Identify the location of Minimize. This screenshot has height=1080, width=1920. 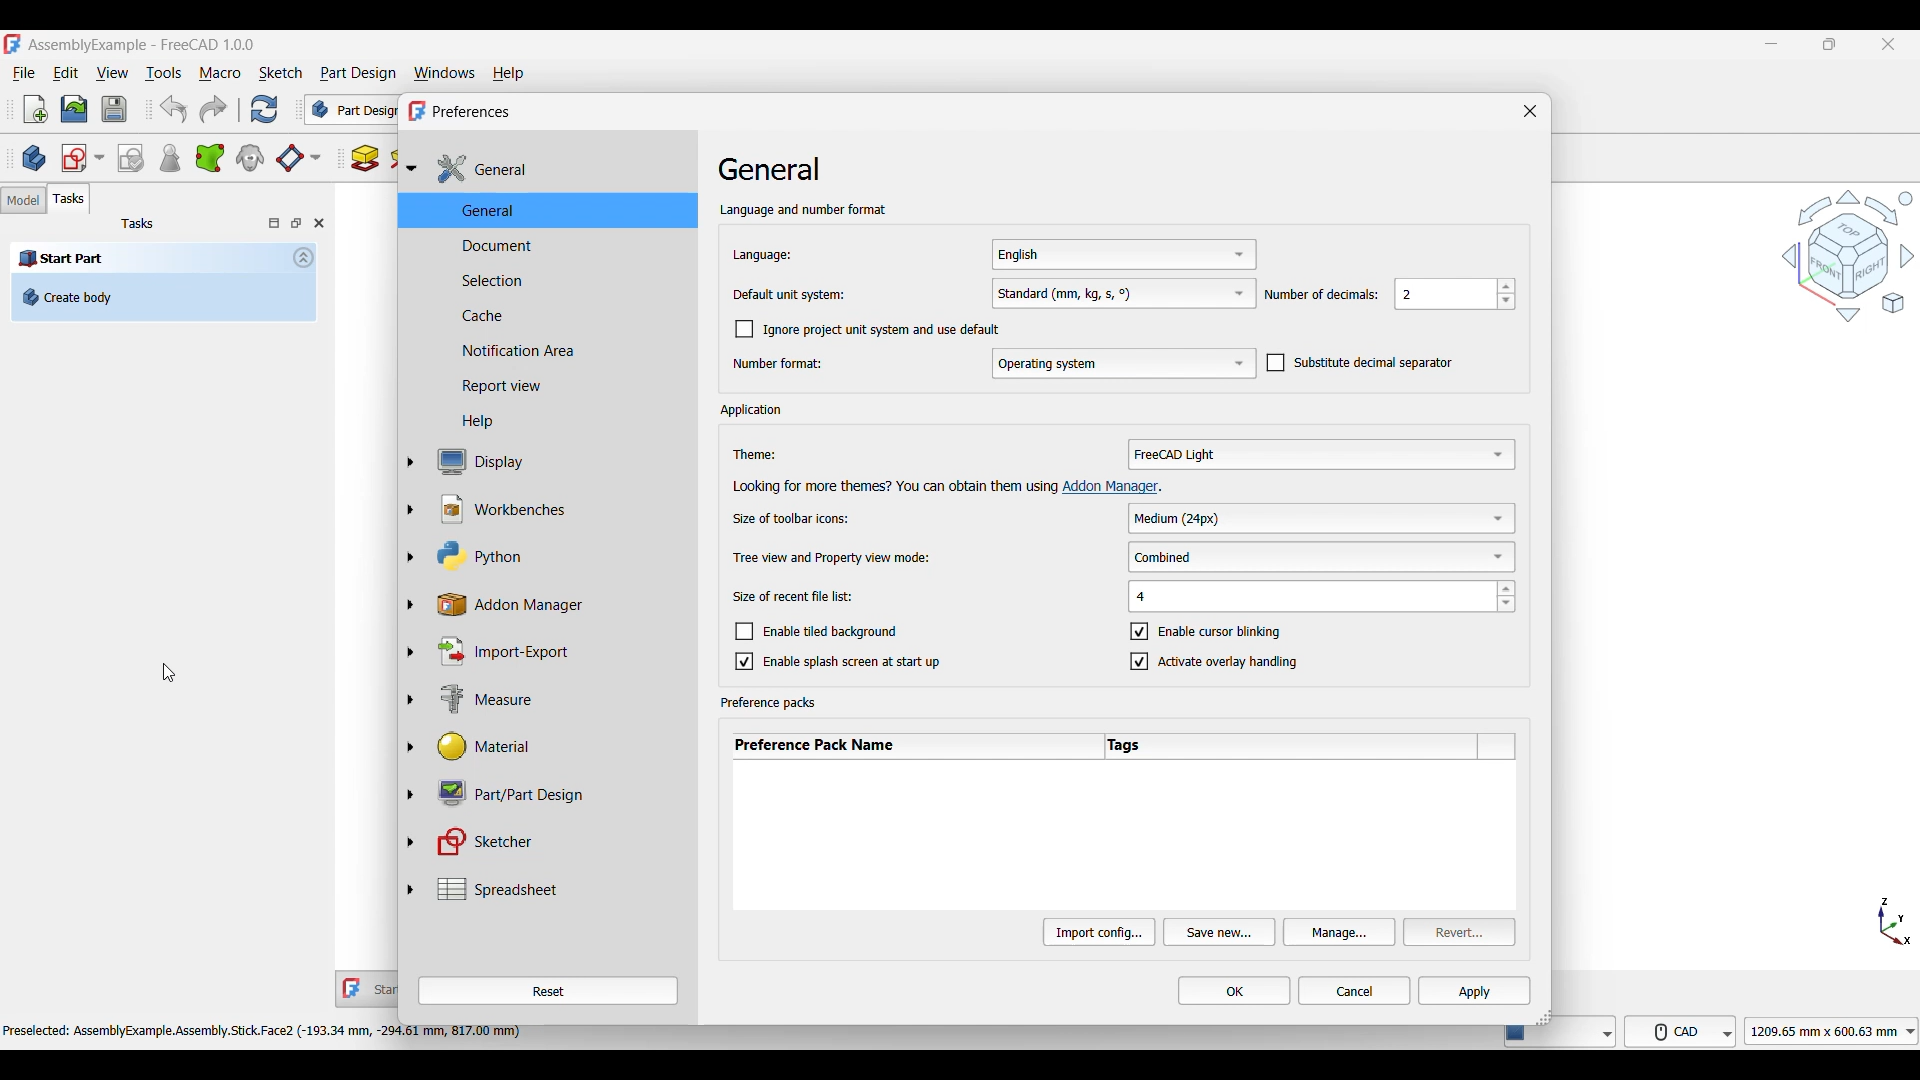
(1772, 44).